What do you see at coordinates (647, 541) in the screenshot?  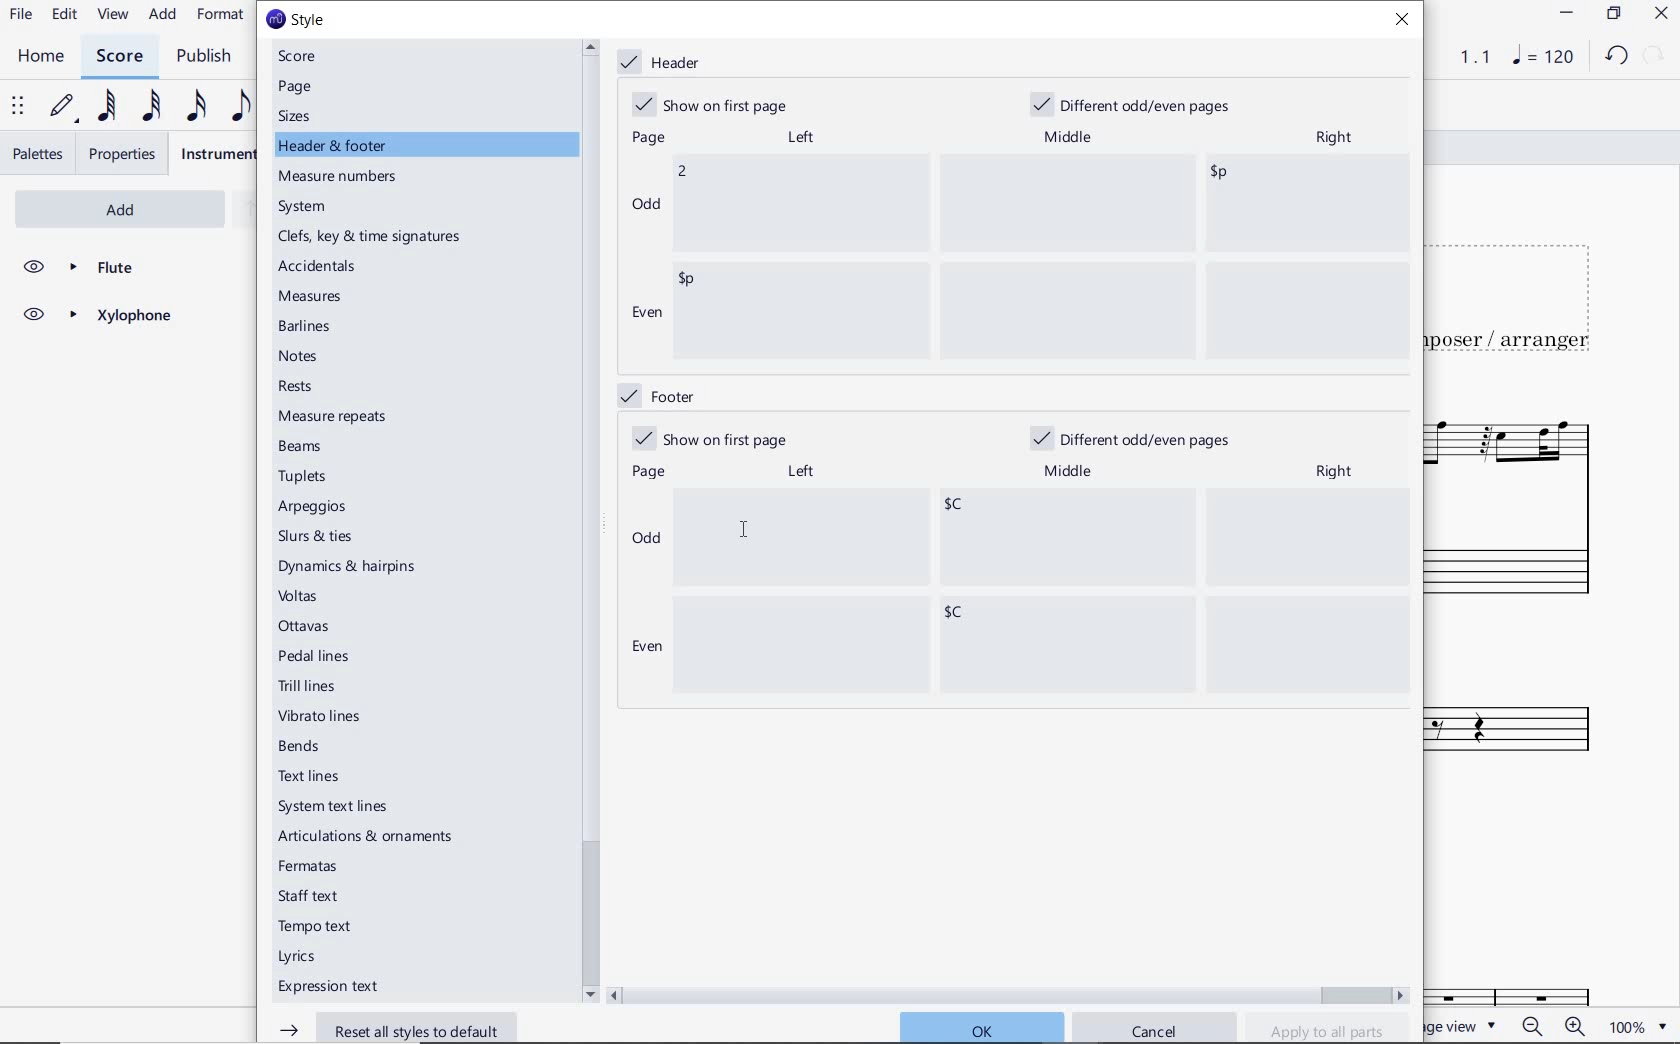 I see `odd` at bounding box center [647, 541].